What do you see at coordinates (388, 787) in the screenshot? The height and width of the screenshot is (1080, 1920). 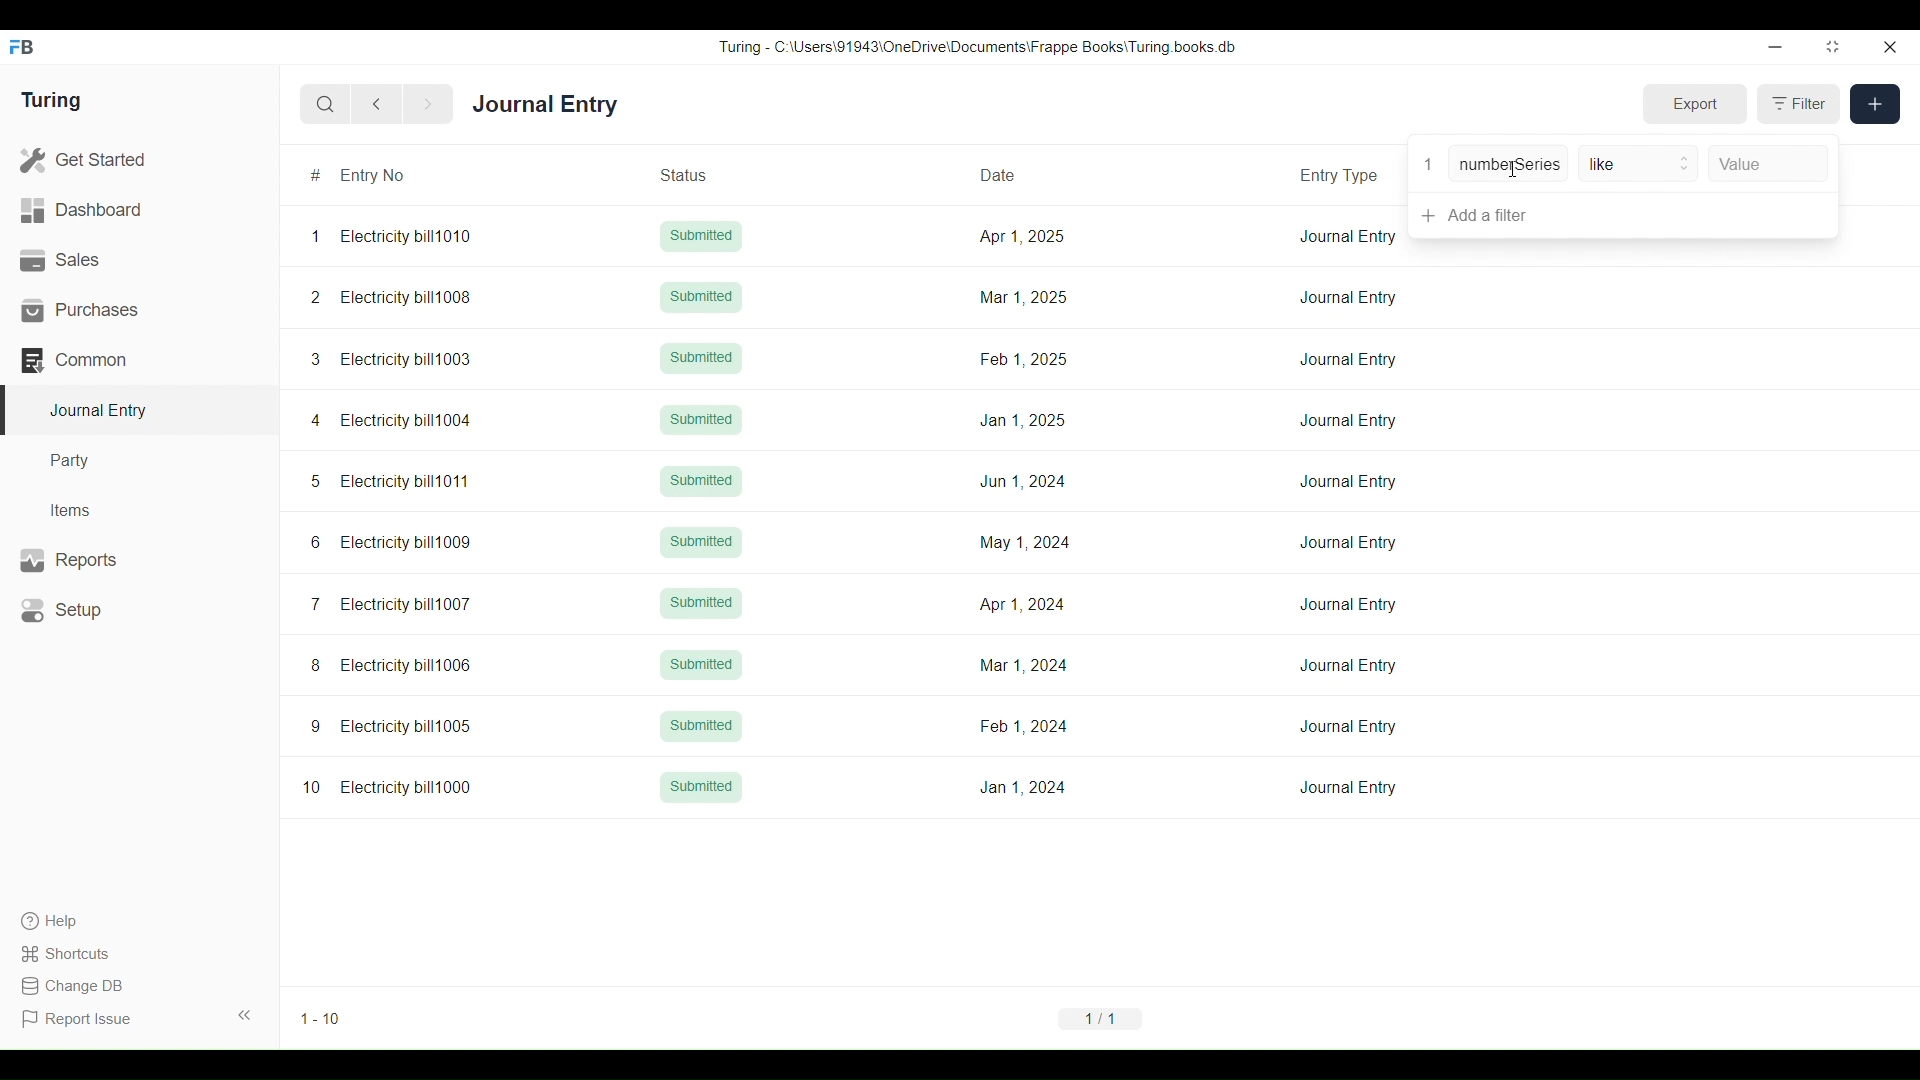 I see `10 Electricity bill1000` at bounding box center [388, 787].